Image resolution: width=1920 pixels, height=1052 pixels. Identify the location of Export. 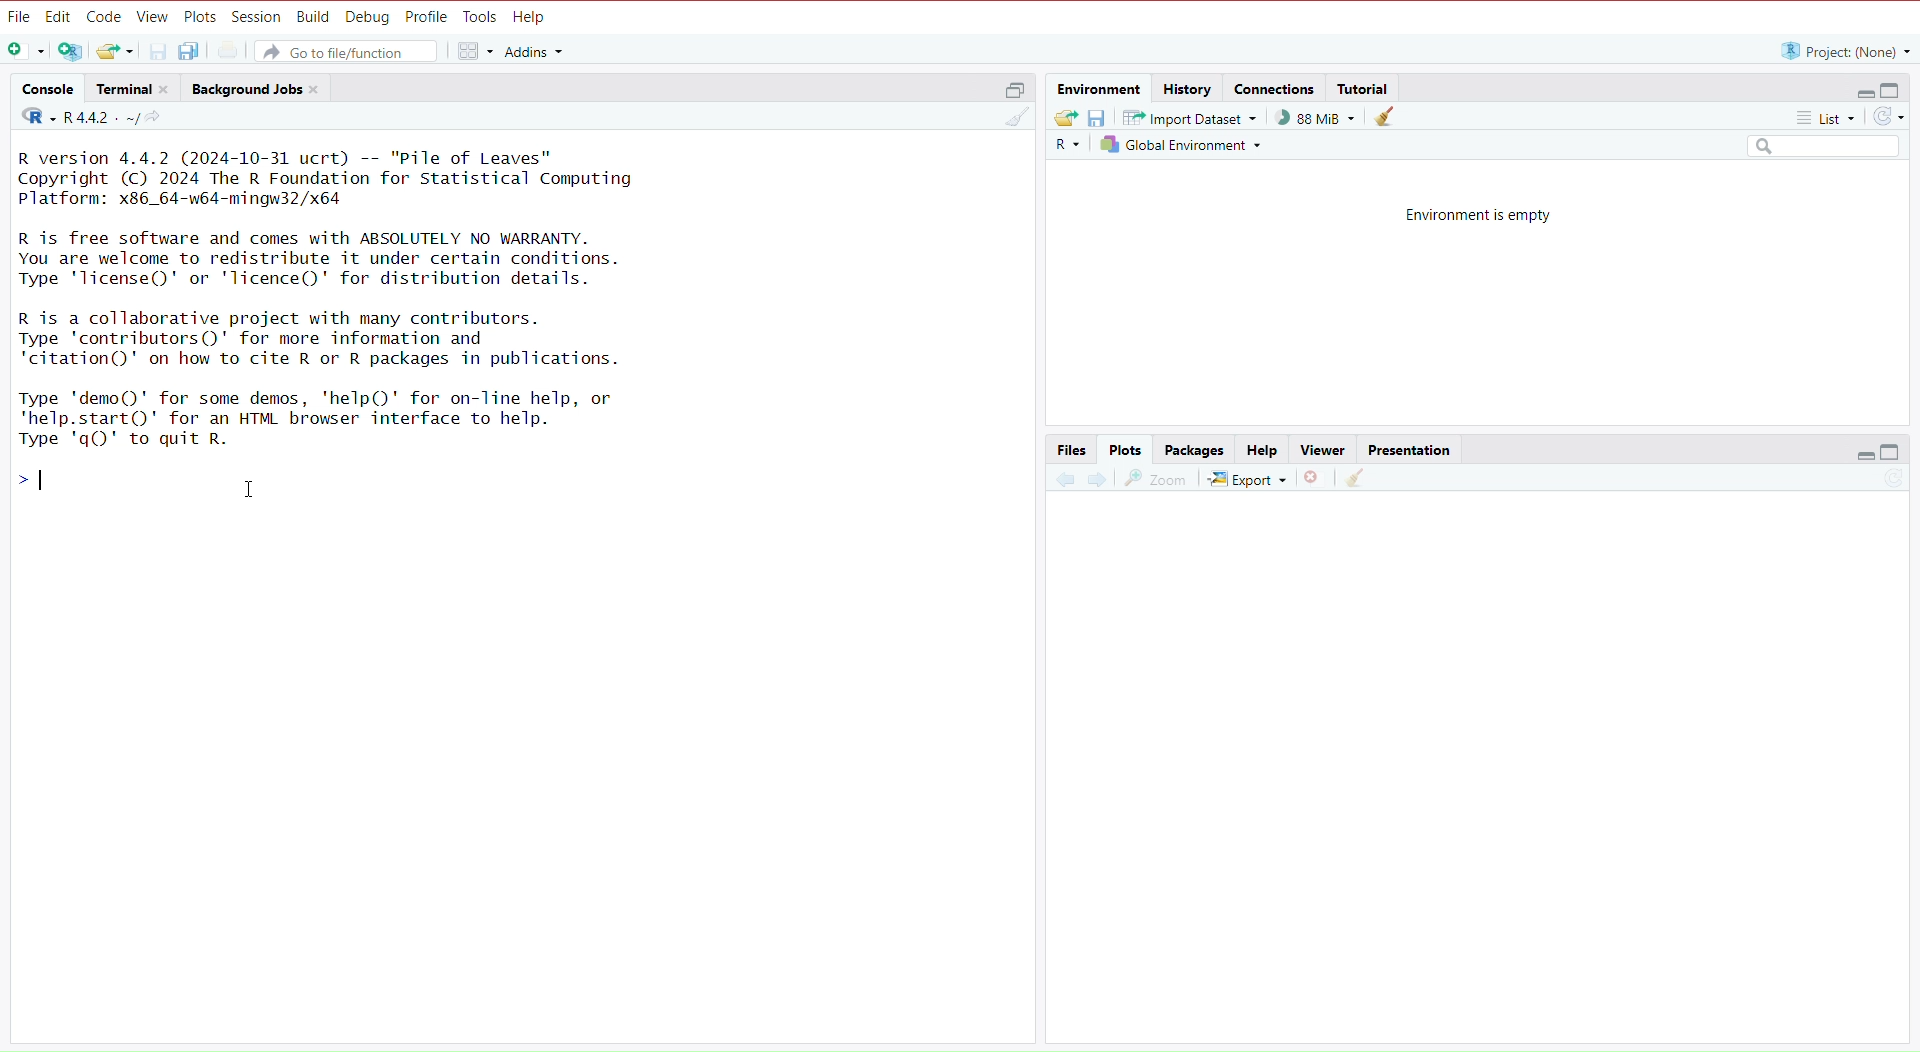
(1247, 479).